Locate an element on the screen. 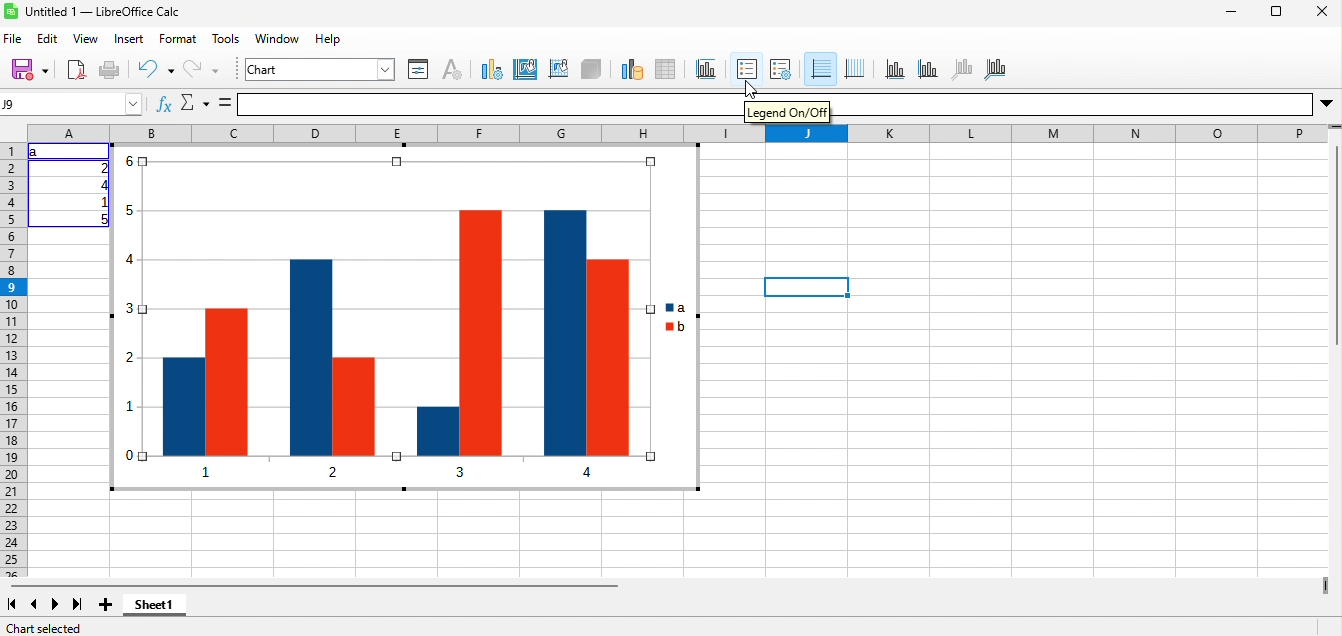 The image size is (1342, 636). Legend On/Off is located at coordinates (787, 112).